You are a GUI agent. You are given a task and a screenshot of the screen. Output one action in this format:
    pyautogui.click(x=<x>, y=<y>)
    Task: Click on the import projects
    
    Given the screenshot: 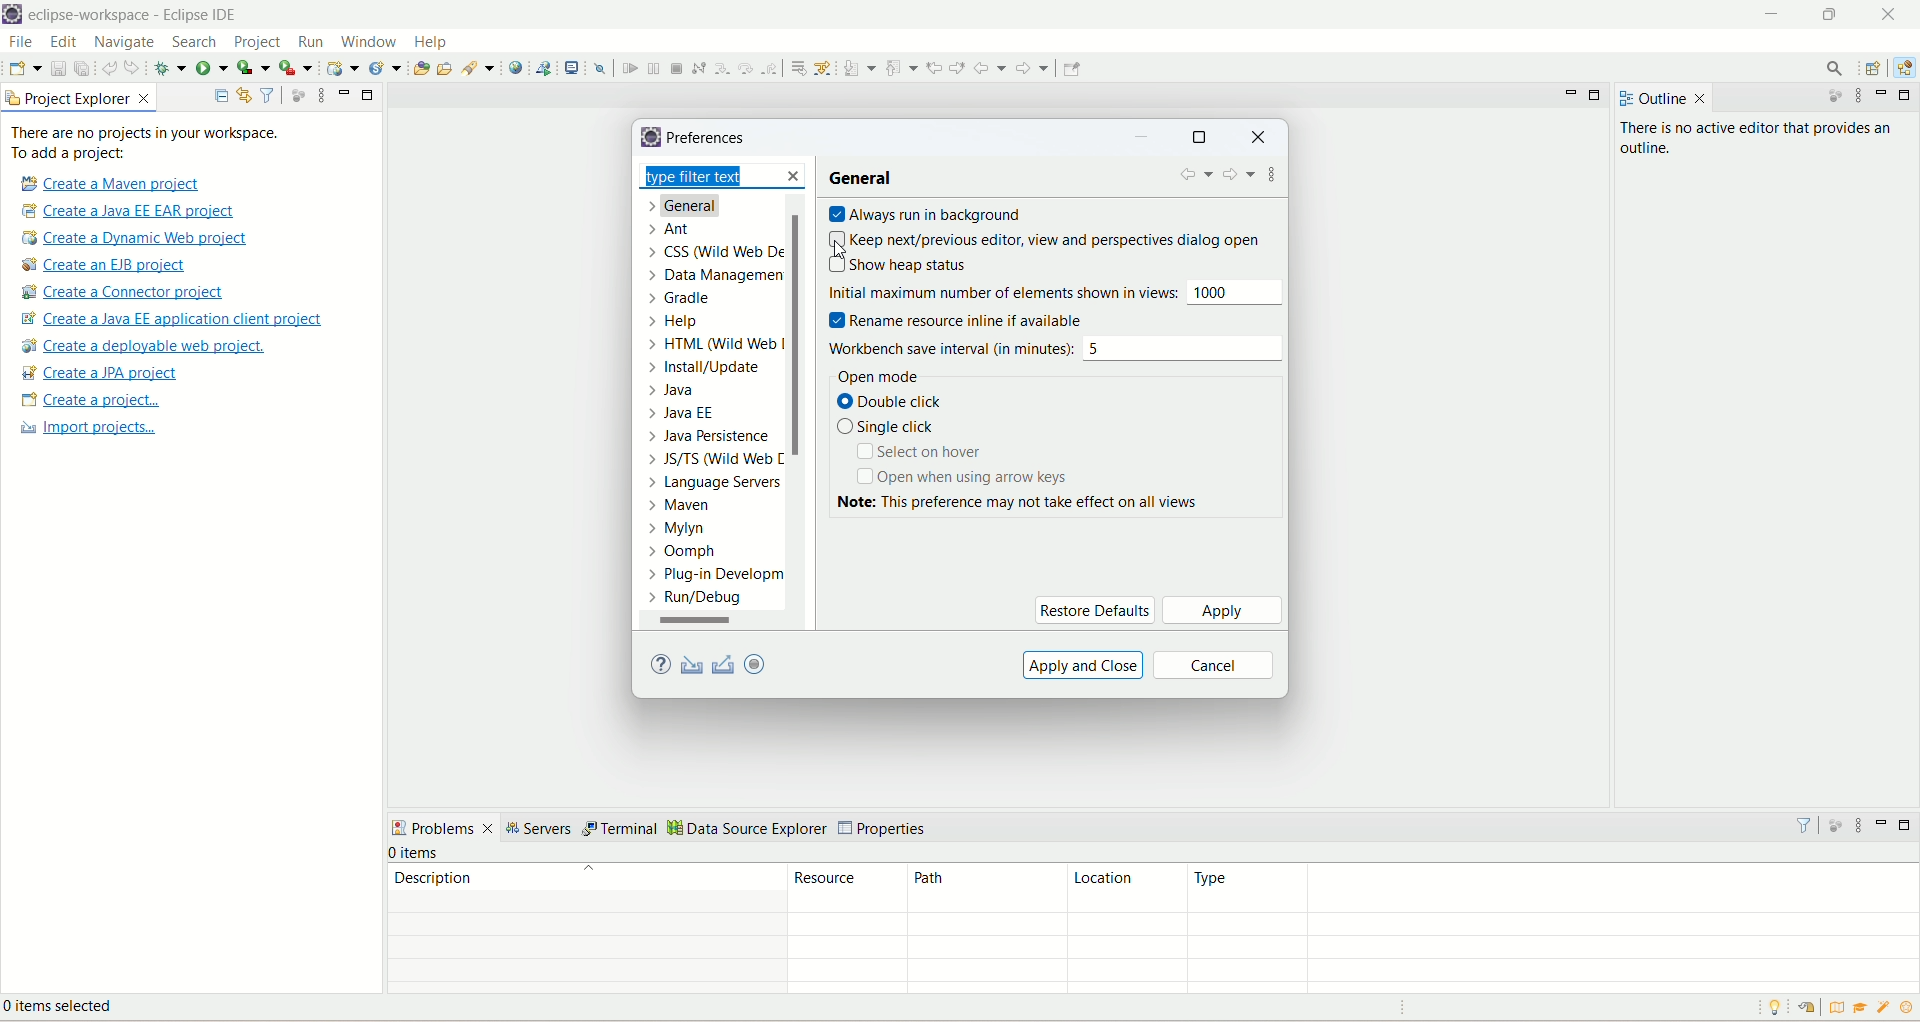 What is the action you would take?
    pyautogui.click(x=85, y=430)
    